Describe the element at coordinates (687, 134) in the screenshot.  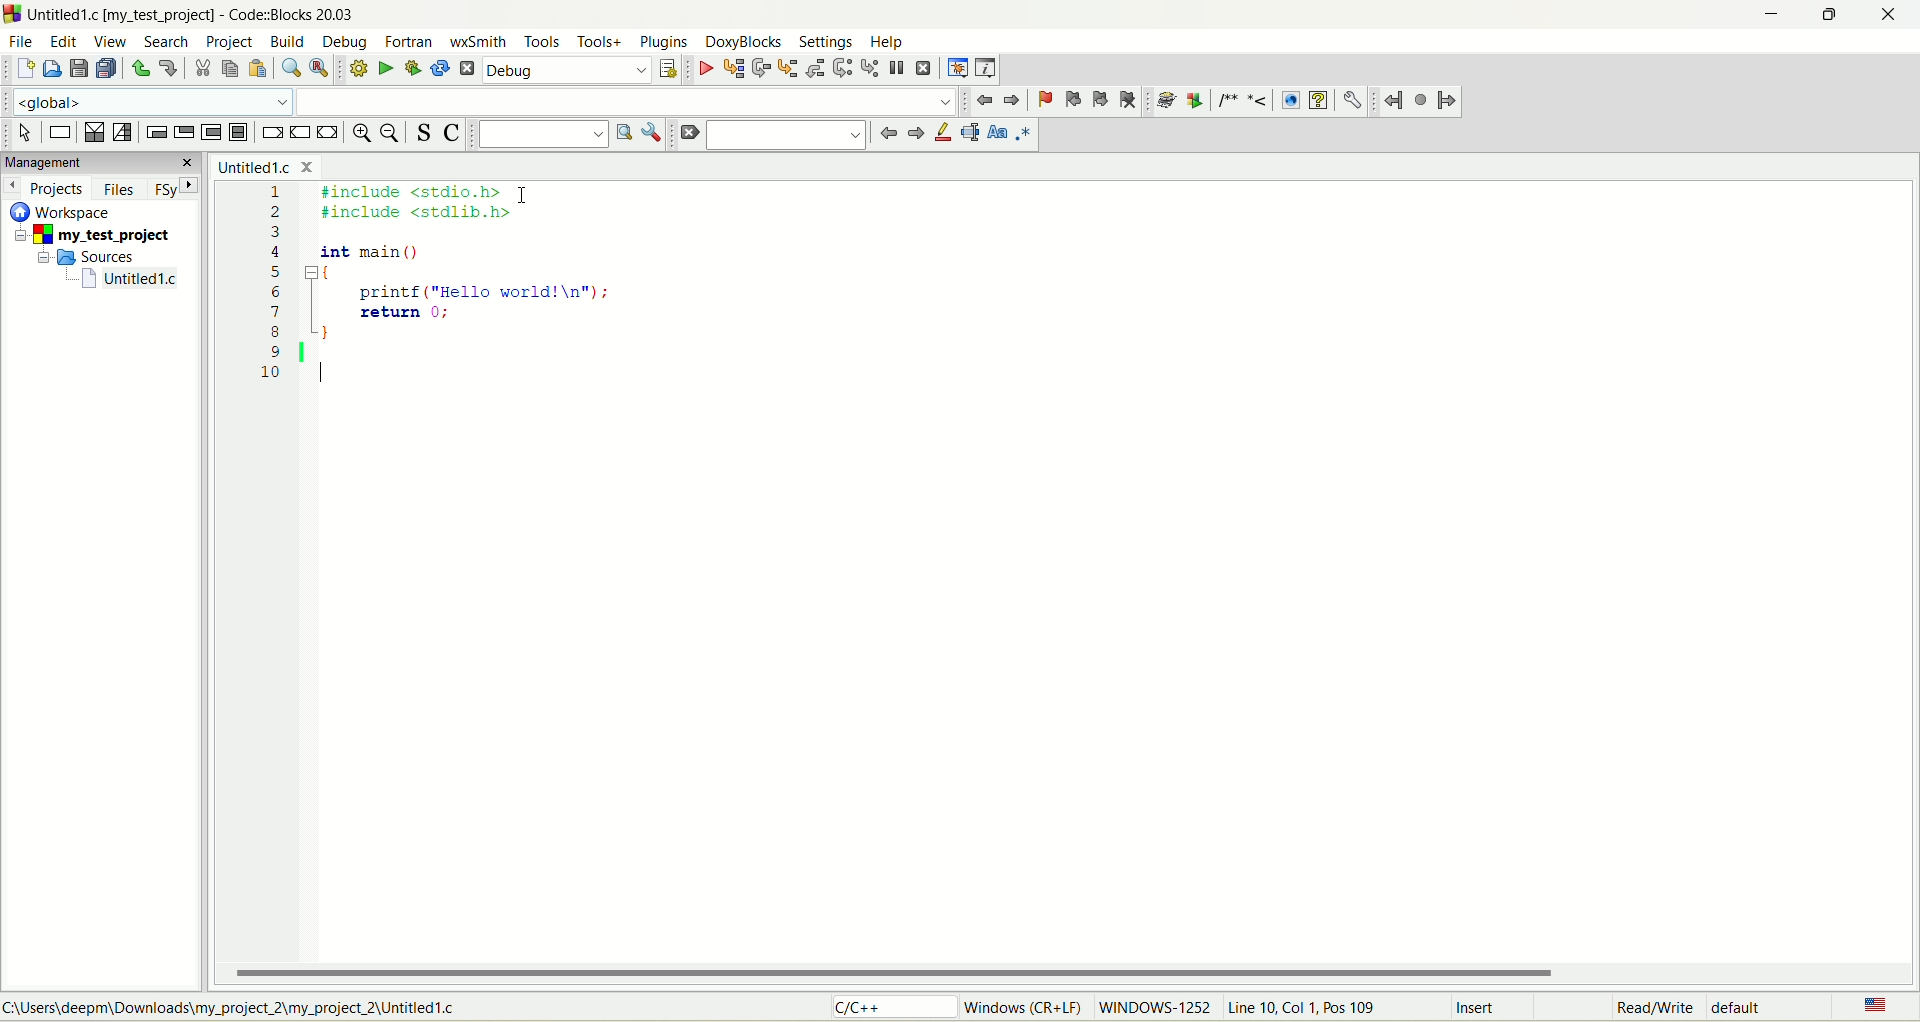
I see `clear` at that location.